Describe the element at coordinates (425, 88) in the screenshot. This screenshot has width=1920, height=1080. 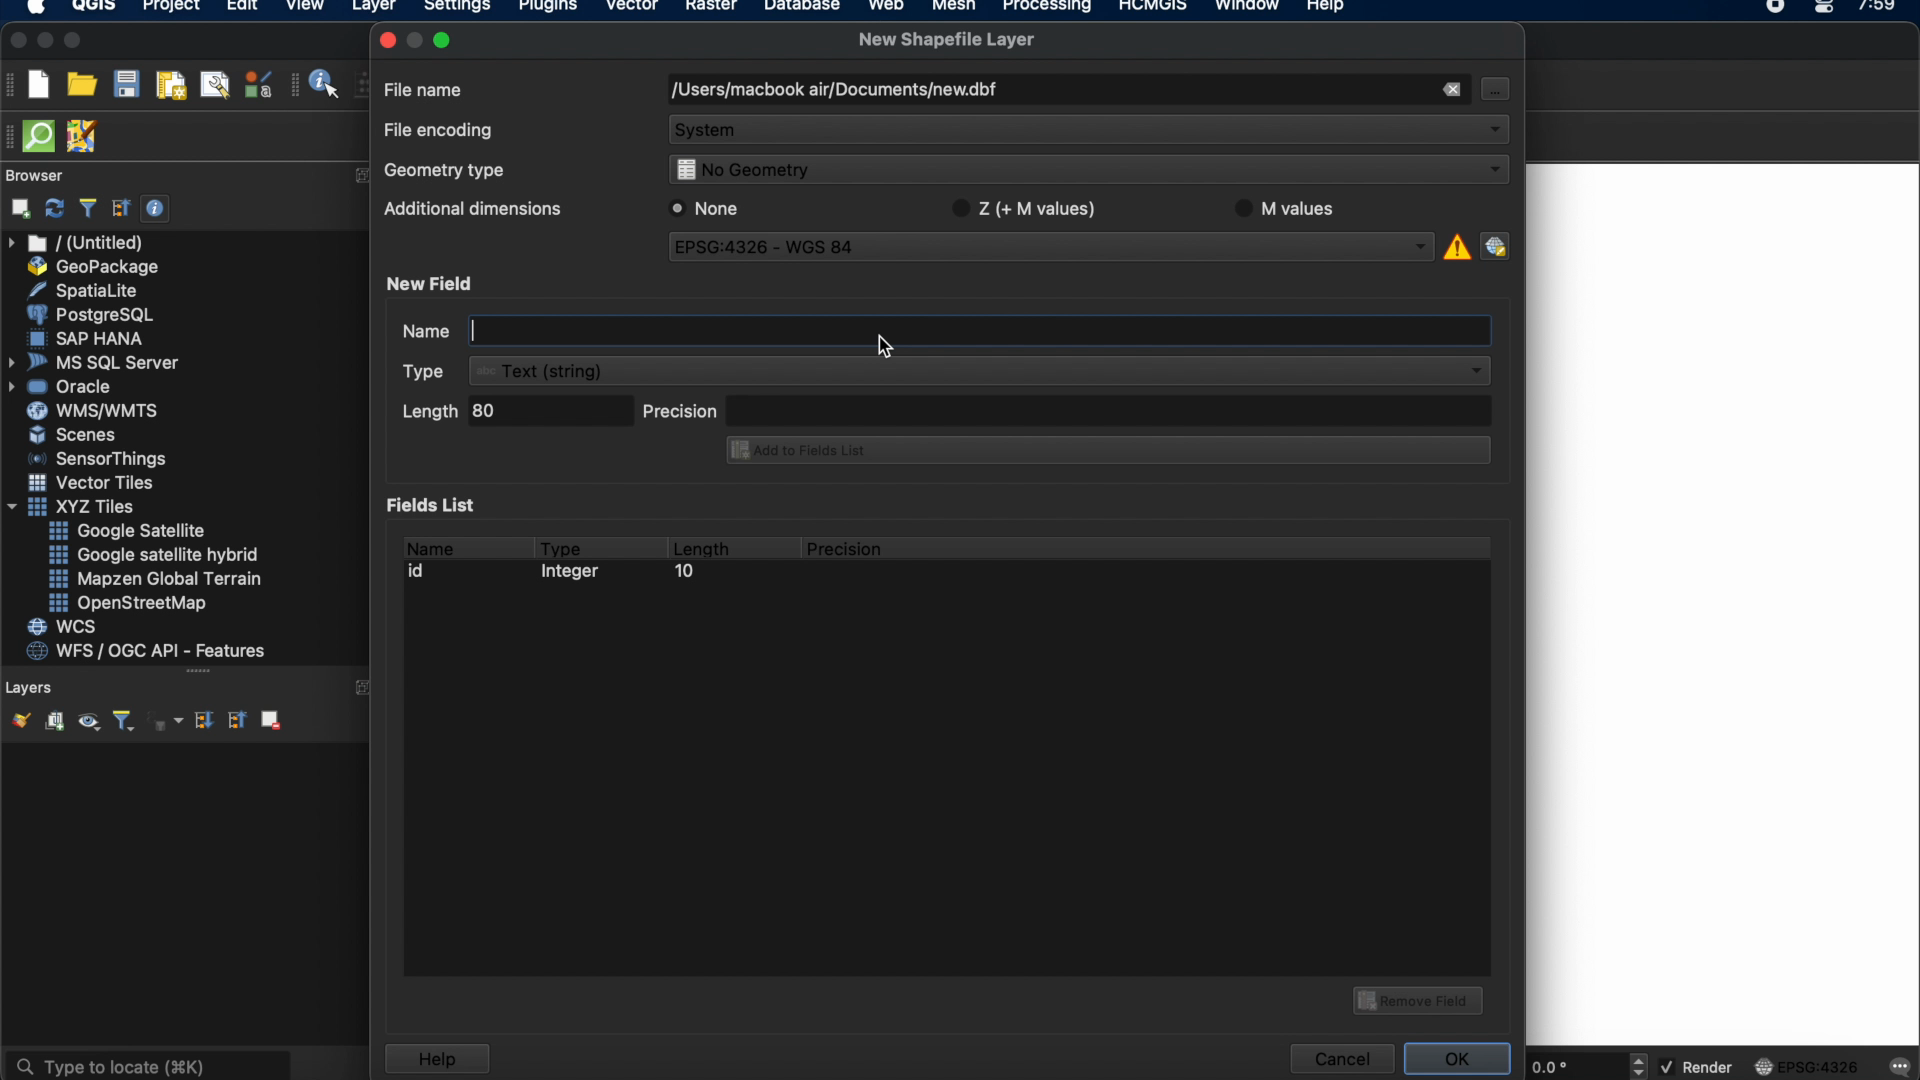
I see `file name` at that location.